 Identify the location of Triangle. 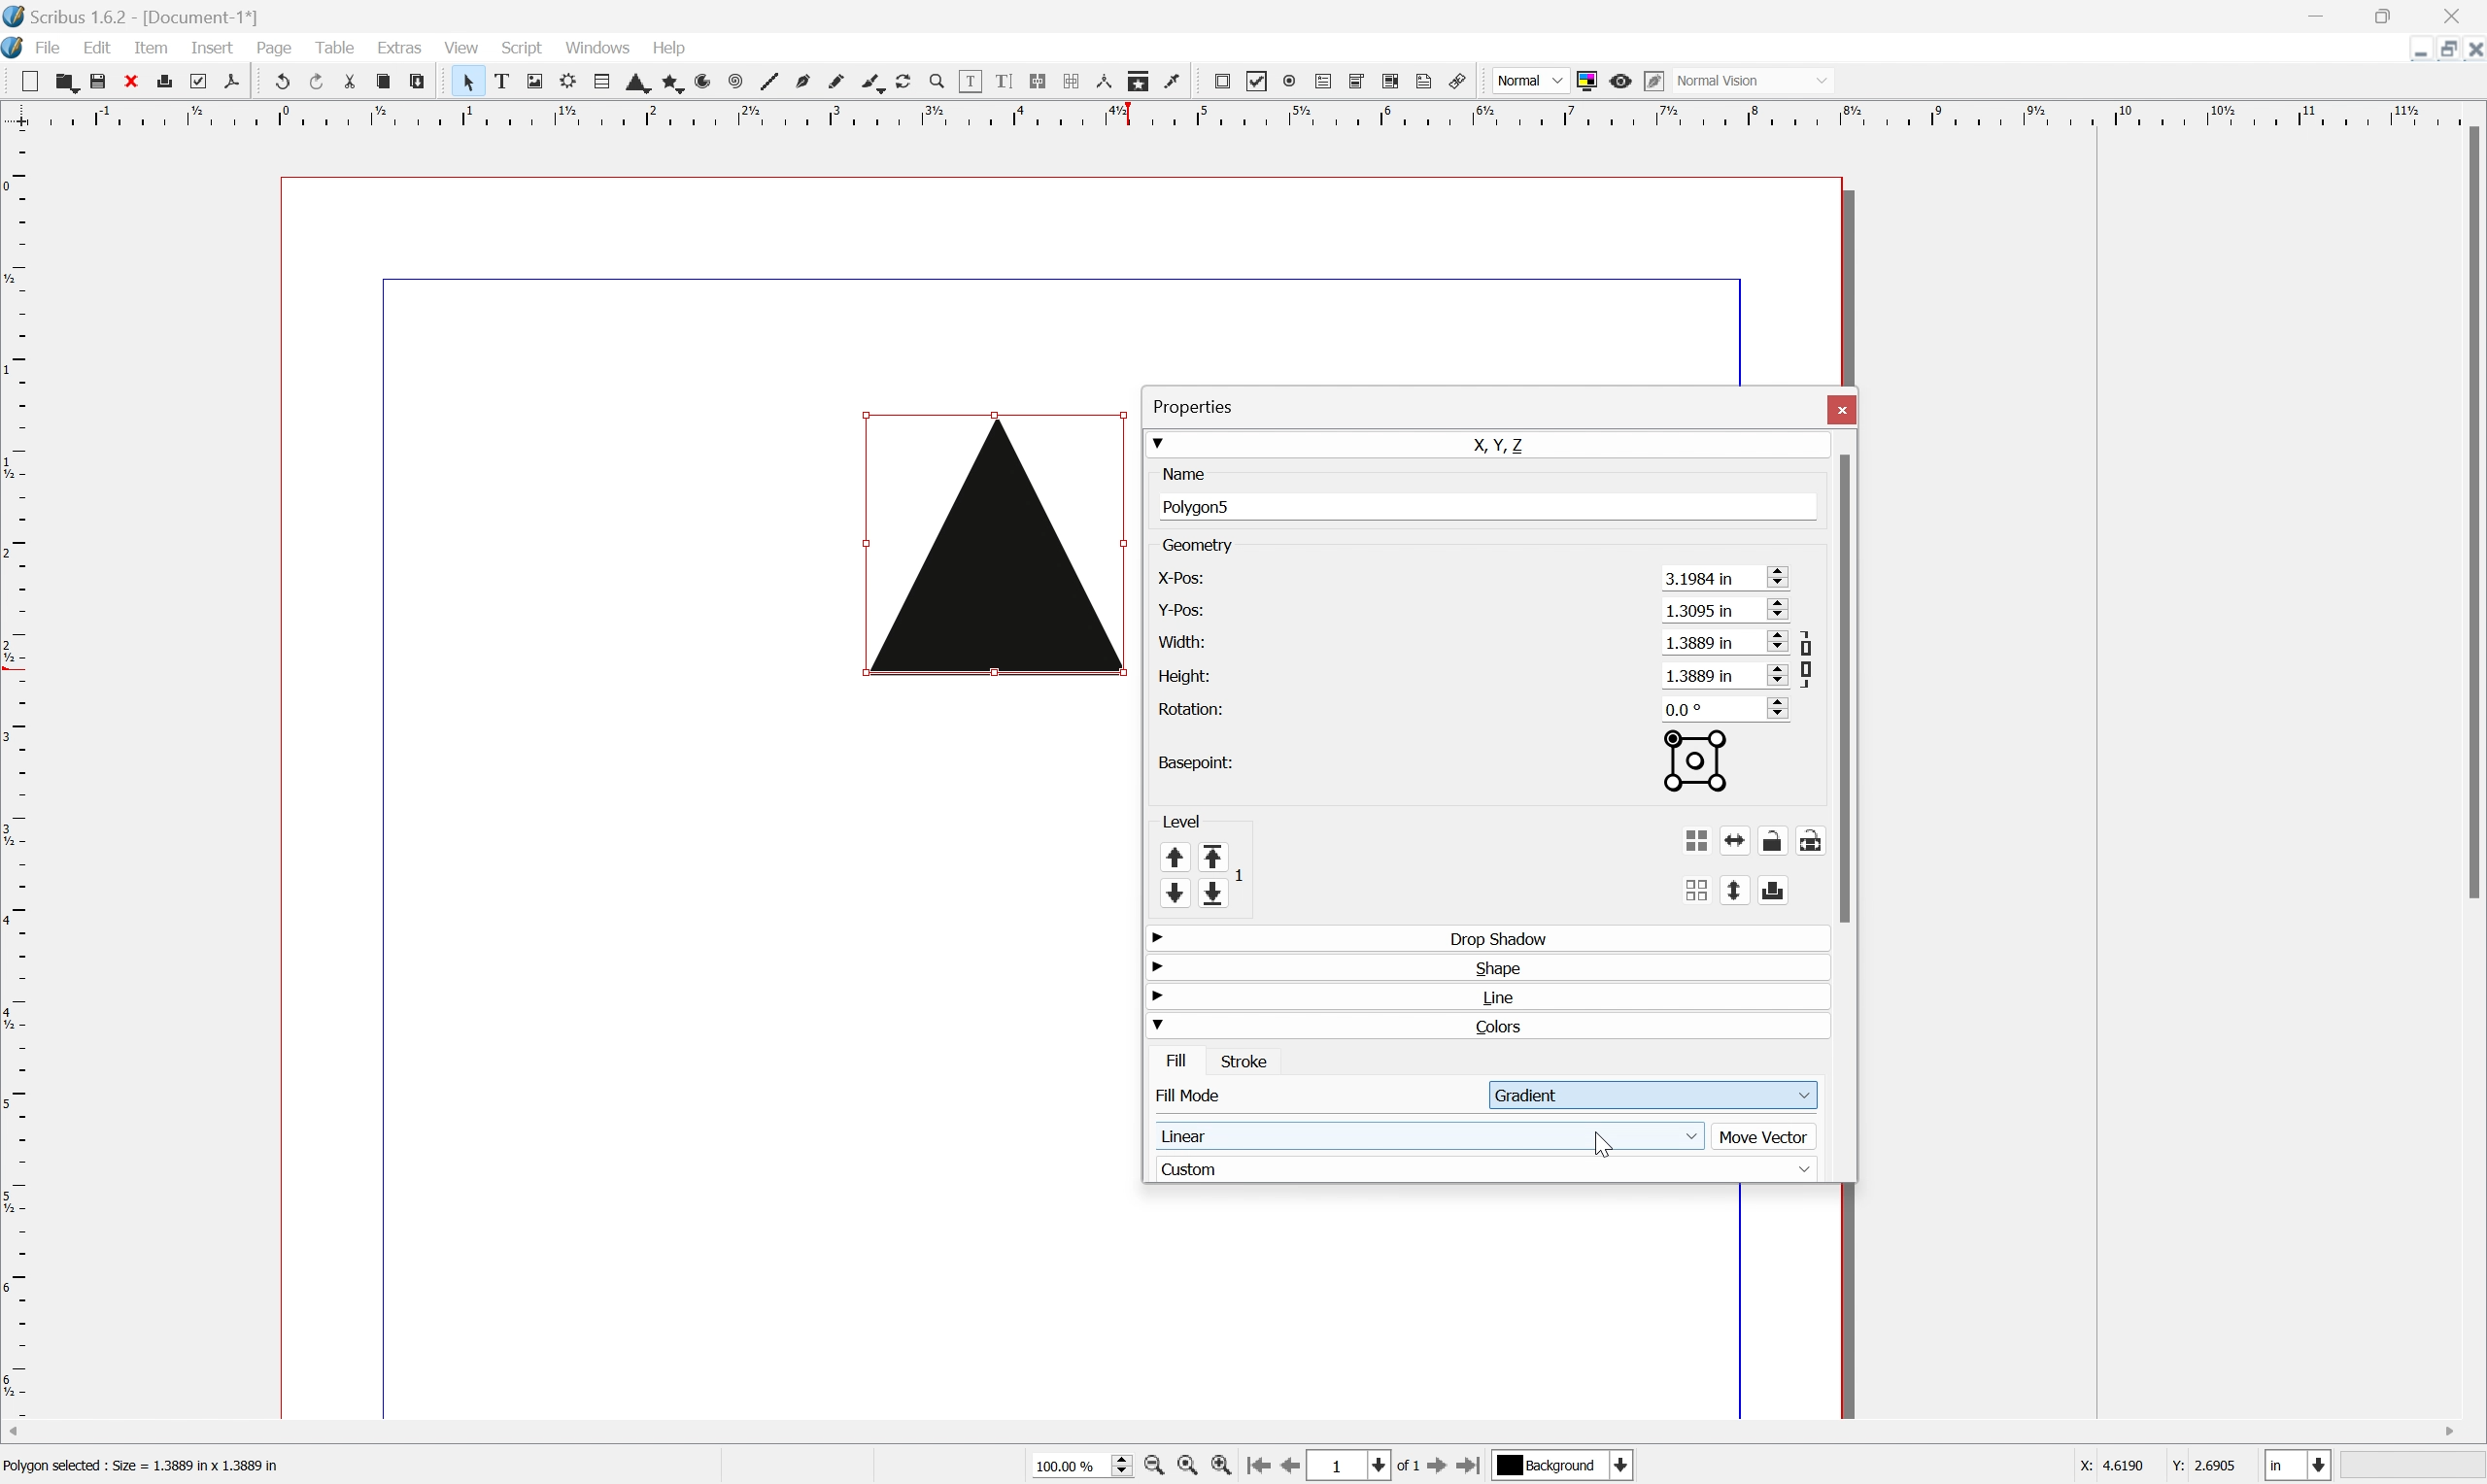
(997, 545).